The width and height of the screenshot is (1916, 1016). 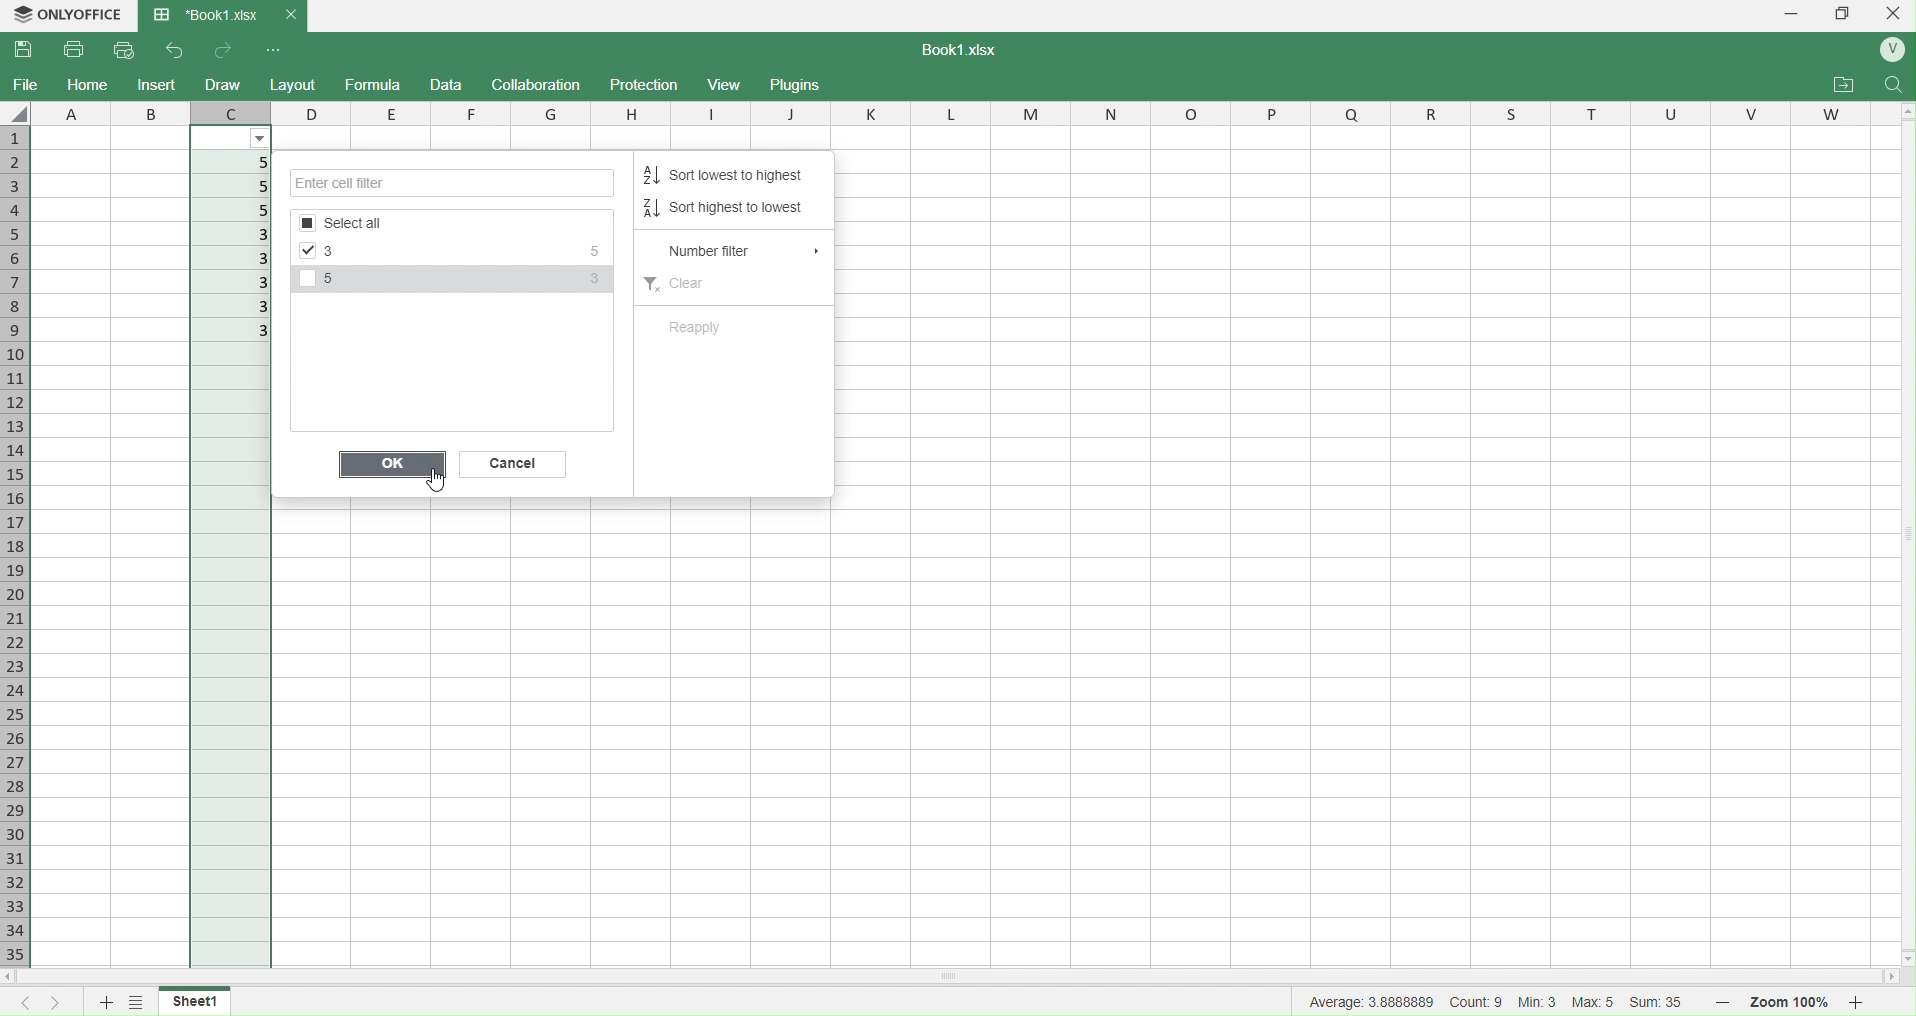 I want to click on Draw, so click(x=222, y=84).